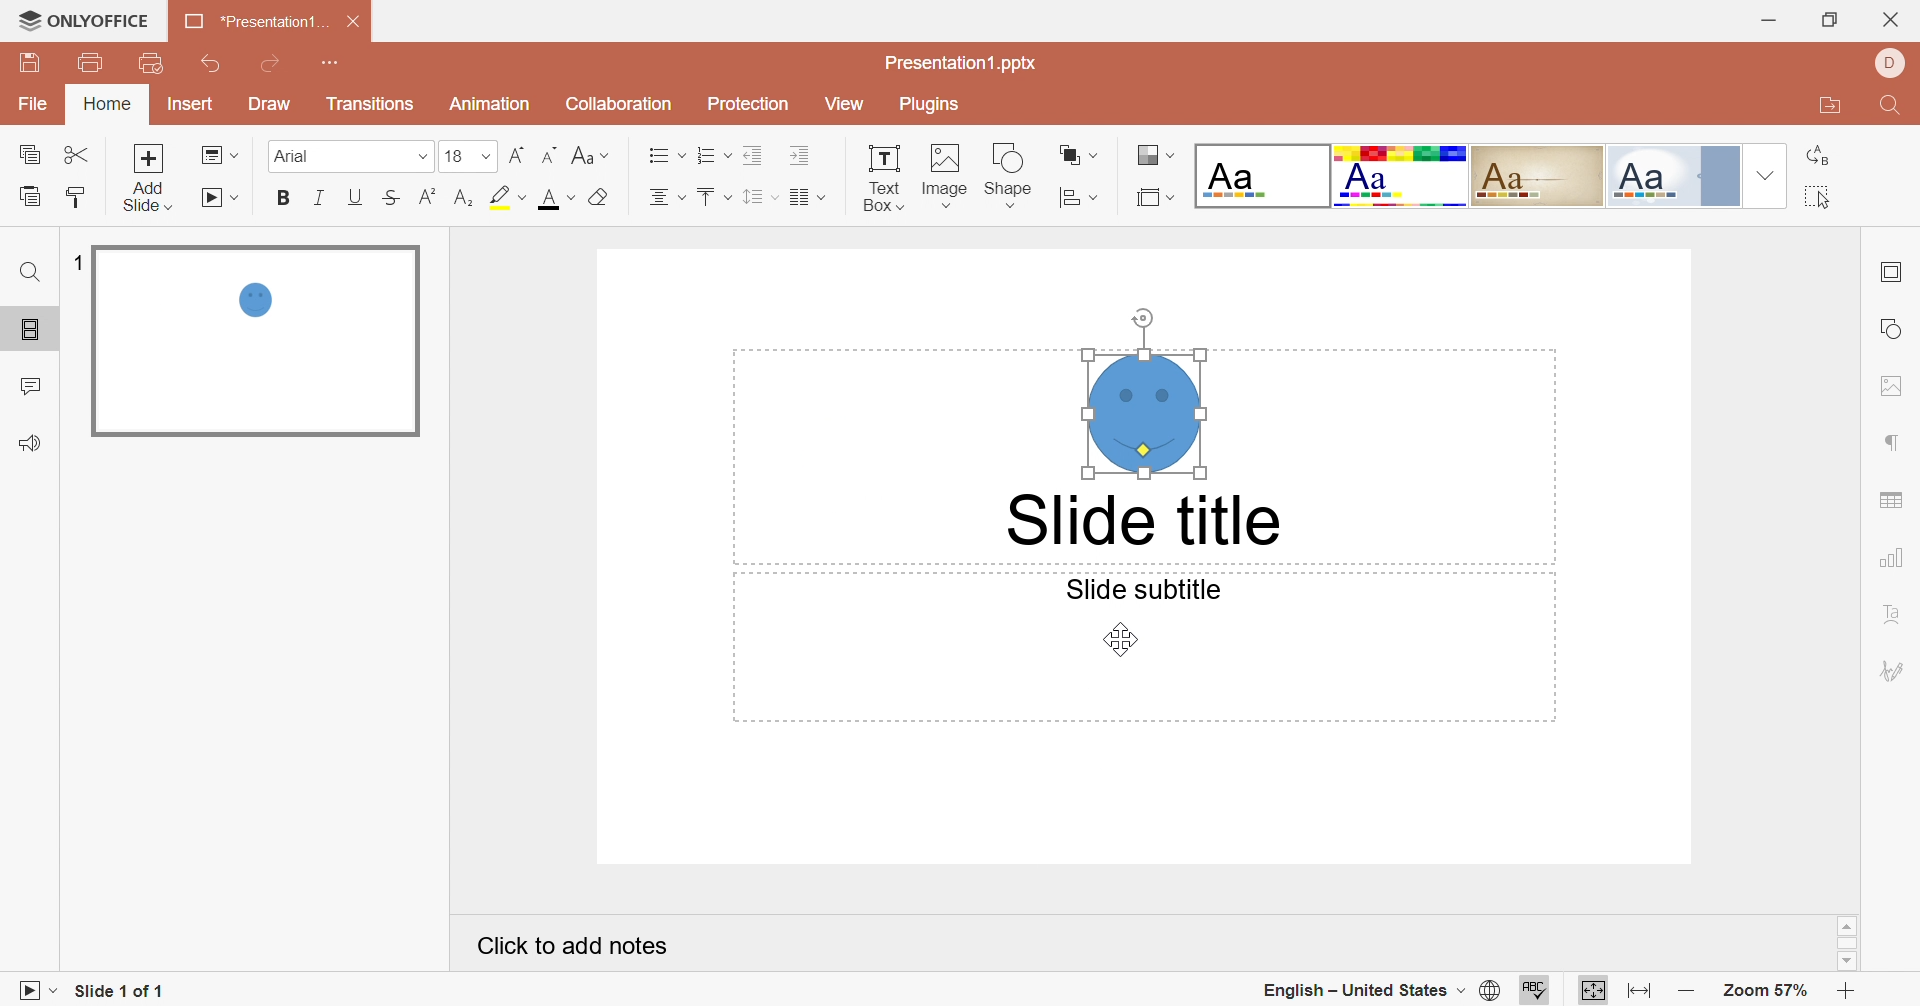  I want to click on Arrange shape, so click(1079, 159).